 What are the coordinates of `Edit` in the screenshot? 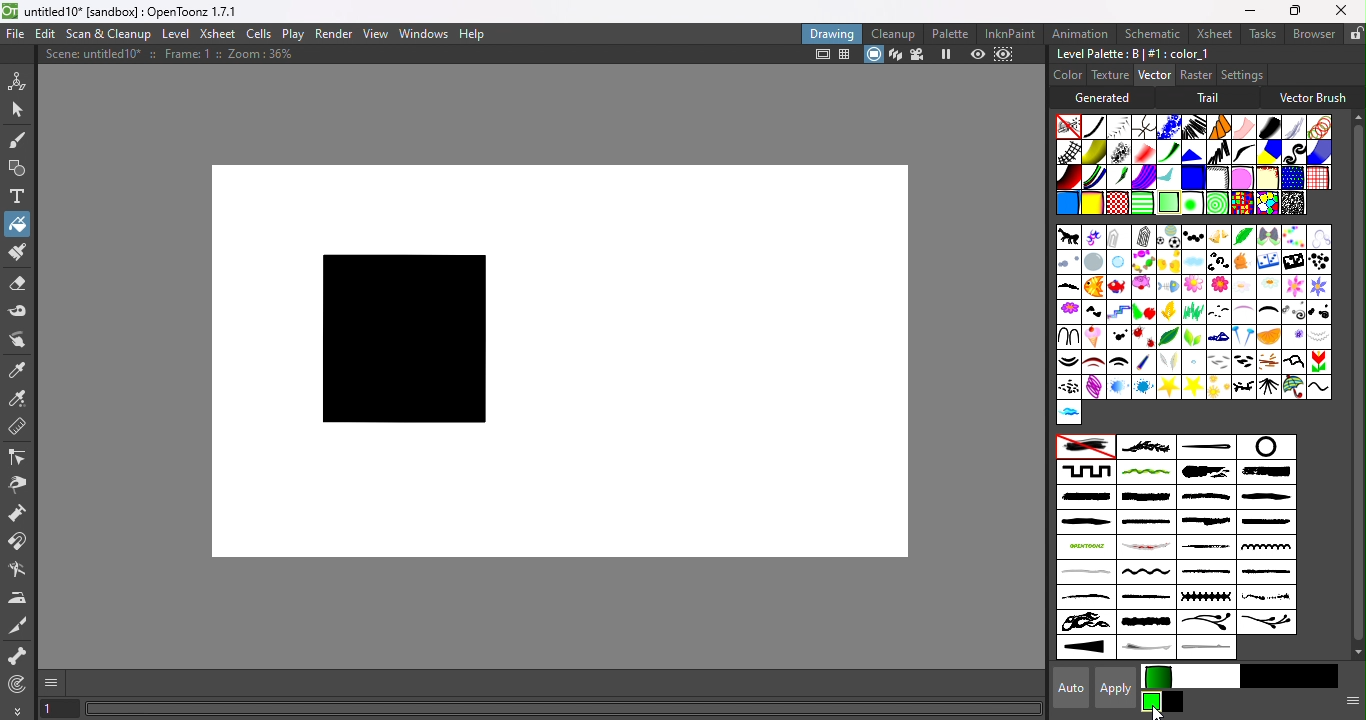 It's located at (43, 35).